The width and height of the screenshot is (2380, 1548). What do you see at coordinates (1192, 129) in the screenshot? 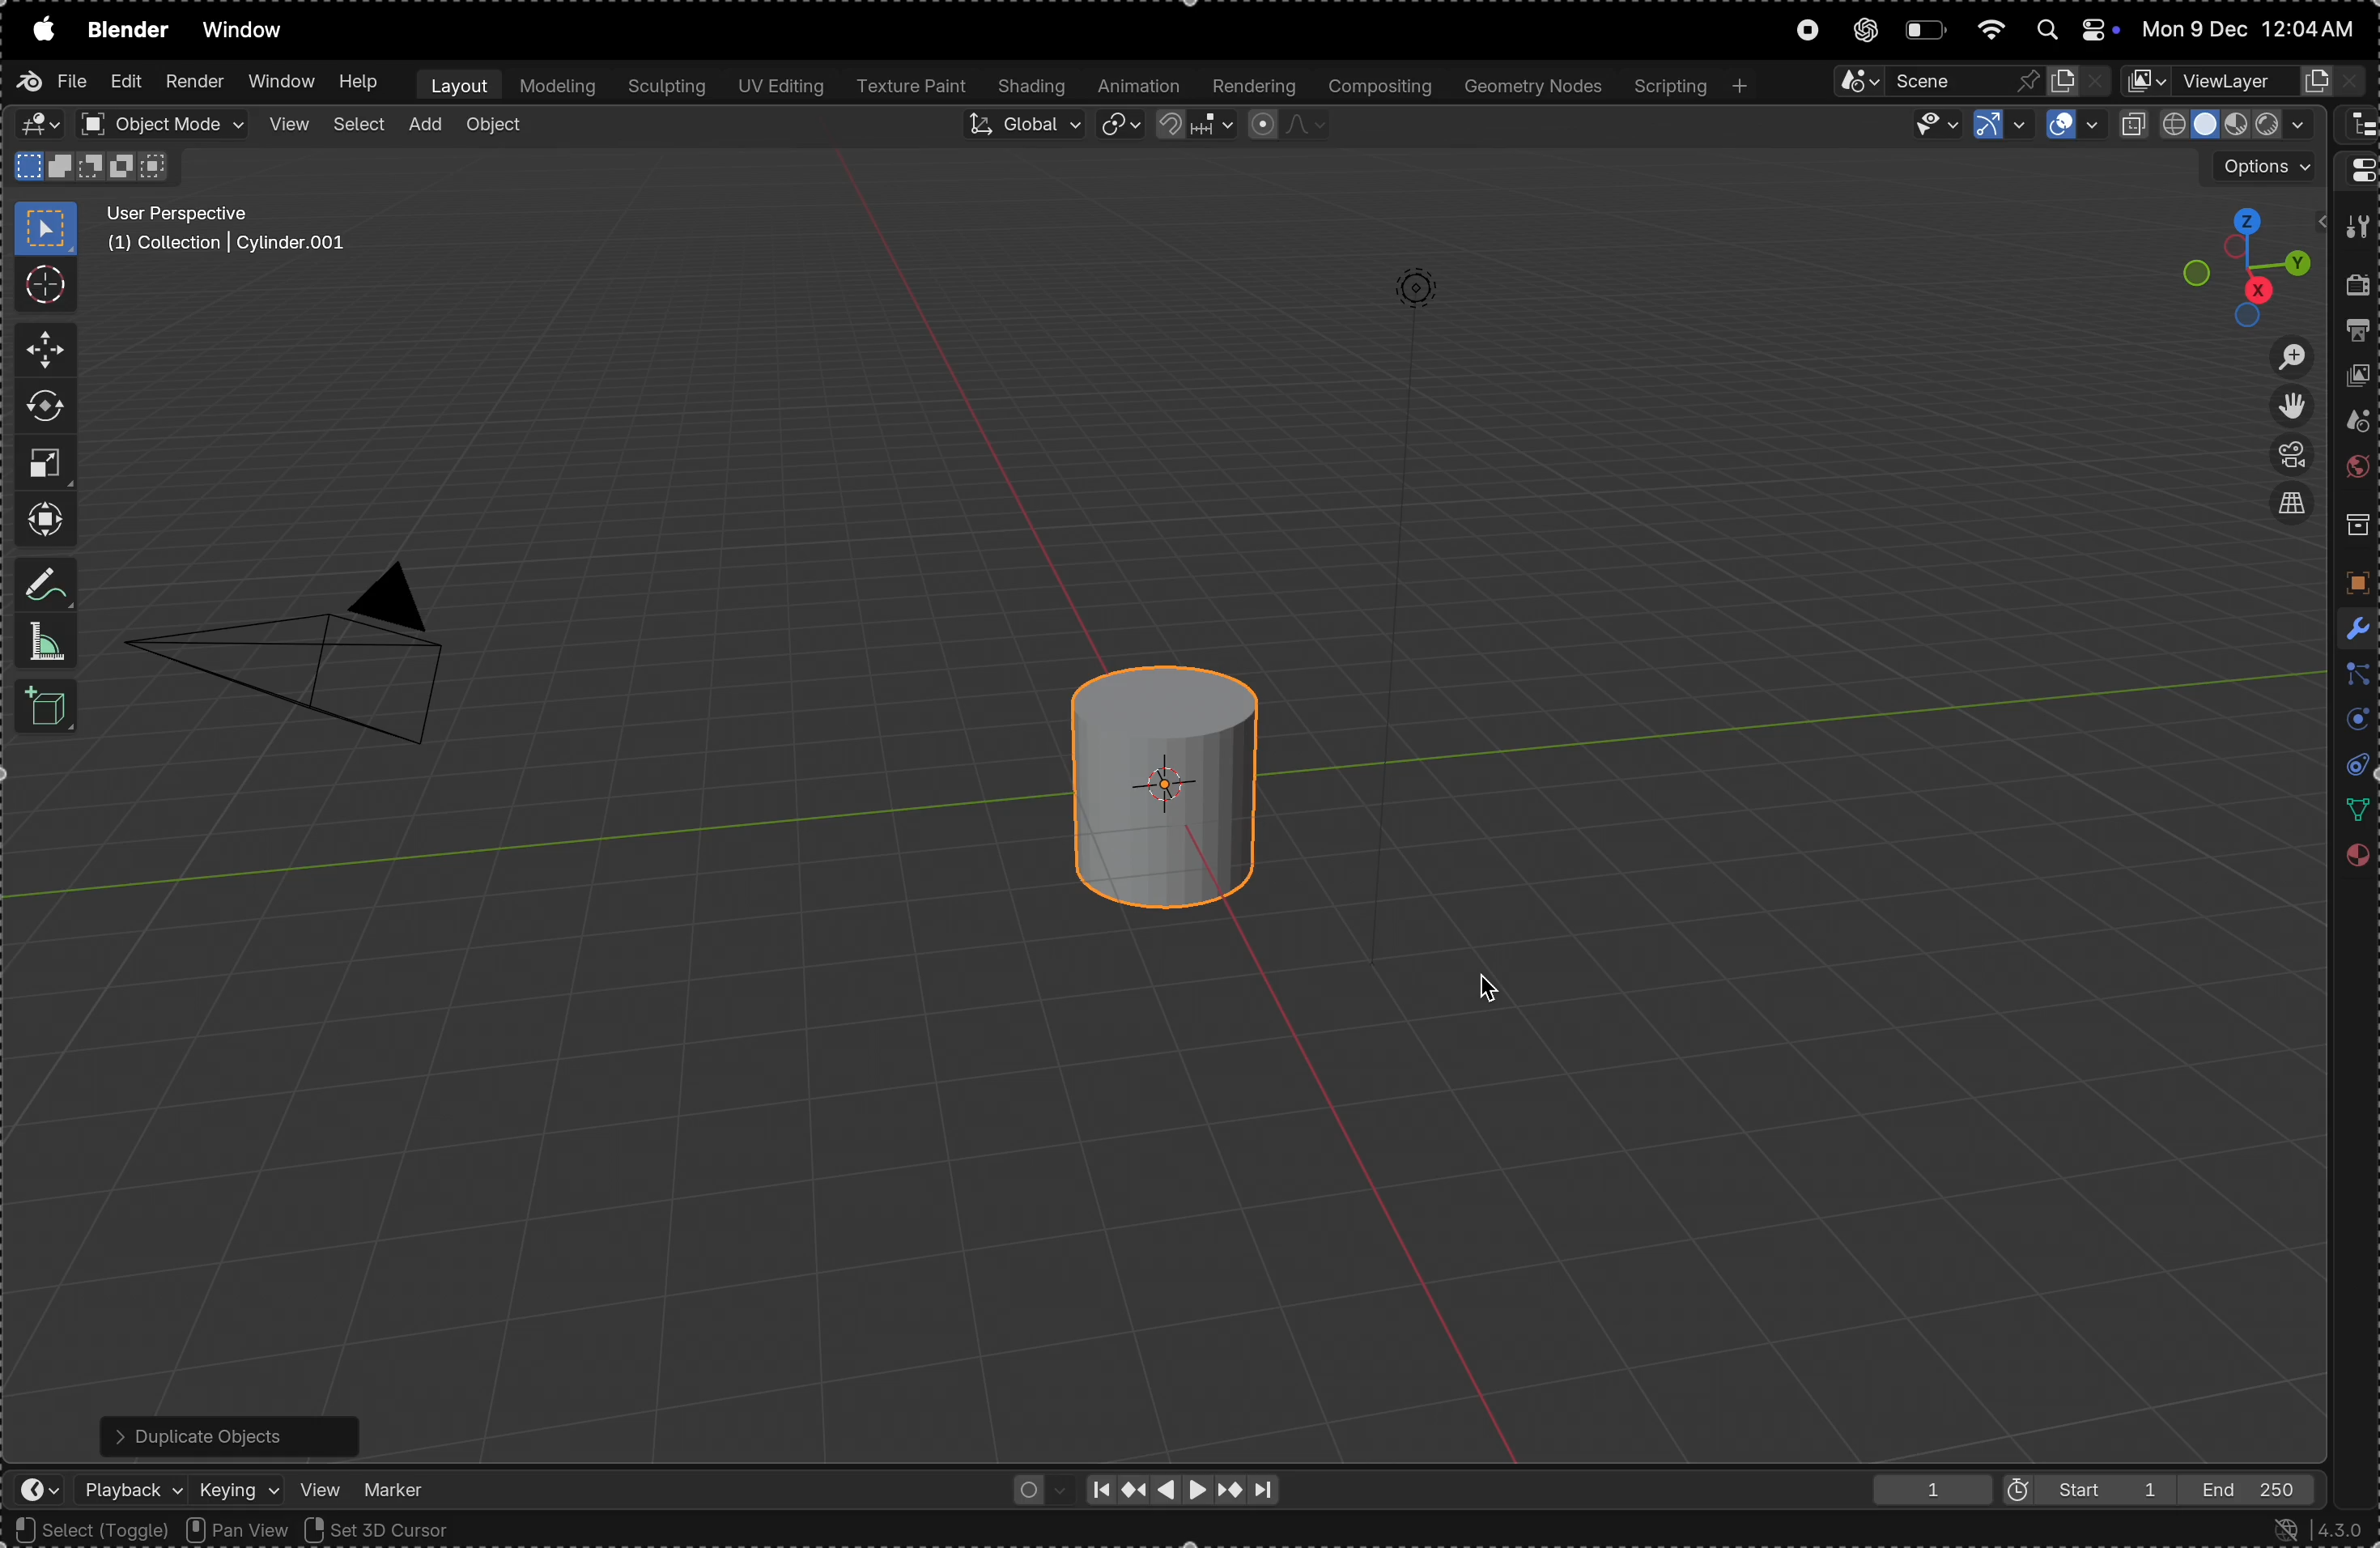
I see `snap` at bounding box center [1192, 129].